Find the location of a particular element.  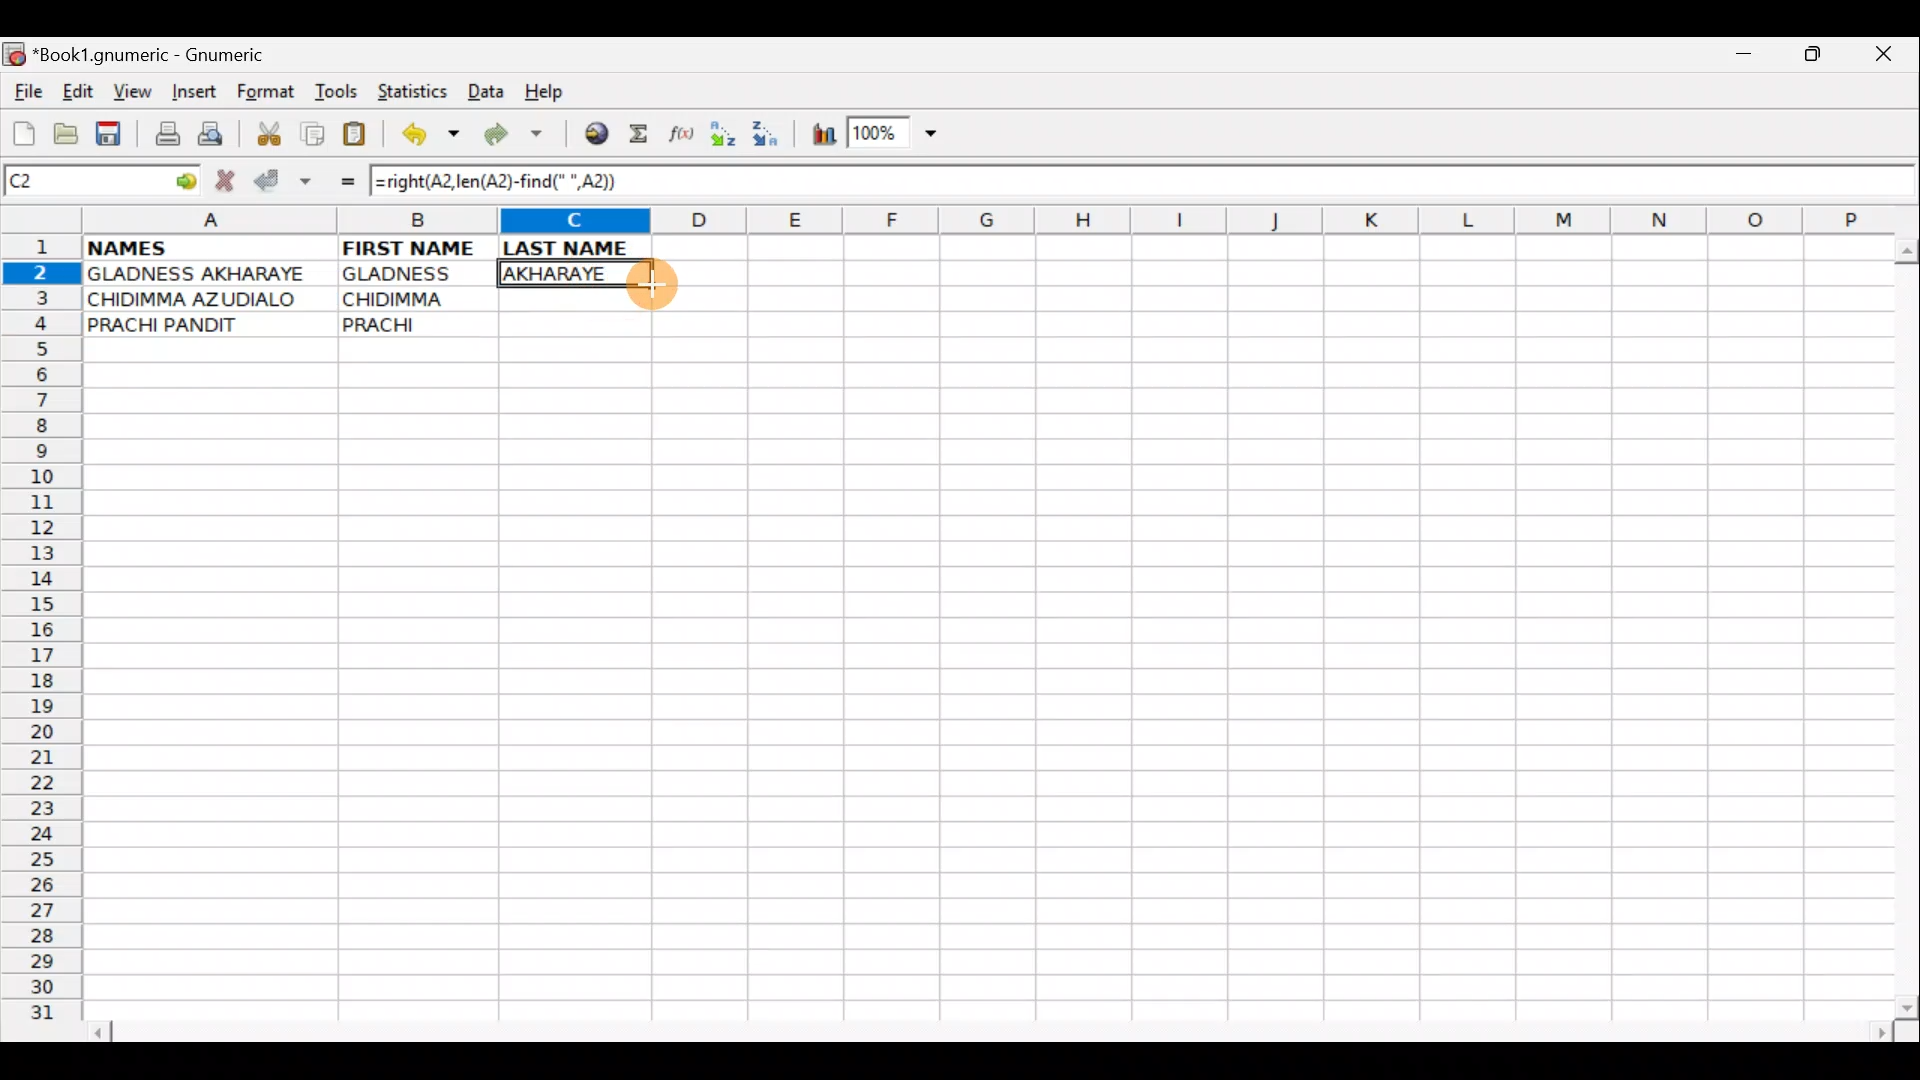

Print file is located at coordinates (162, 136).